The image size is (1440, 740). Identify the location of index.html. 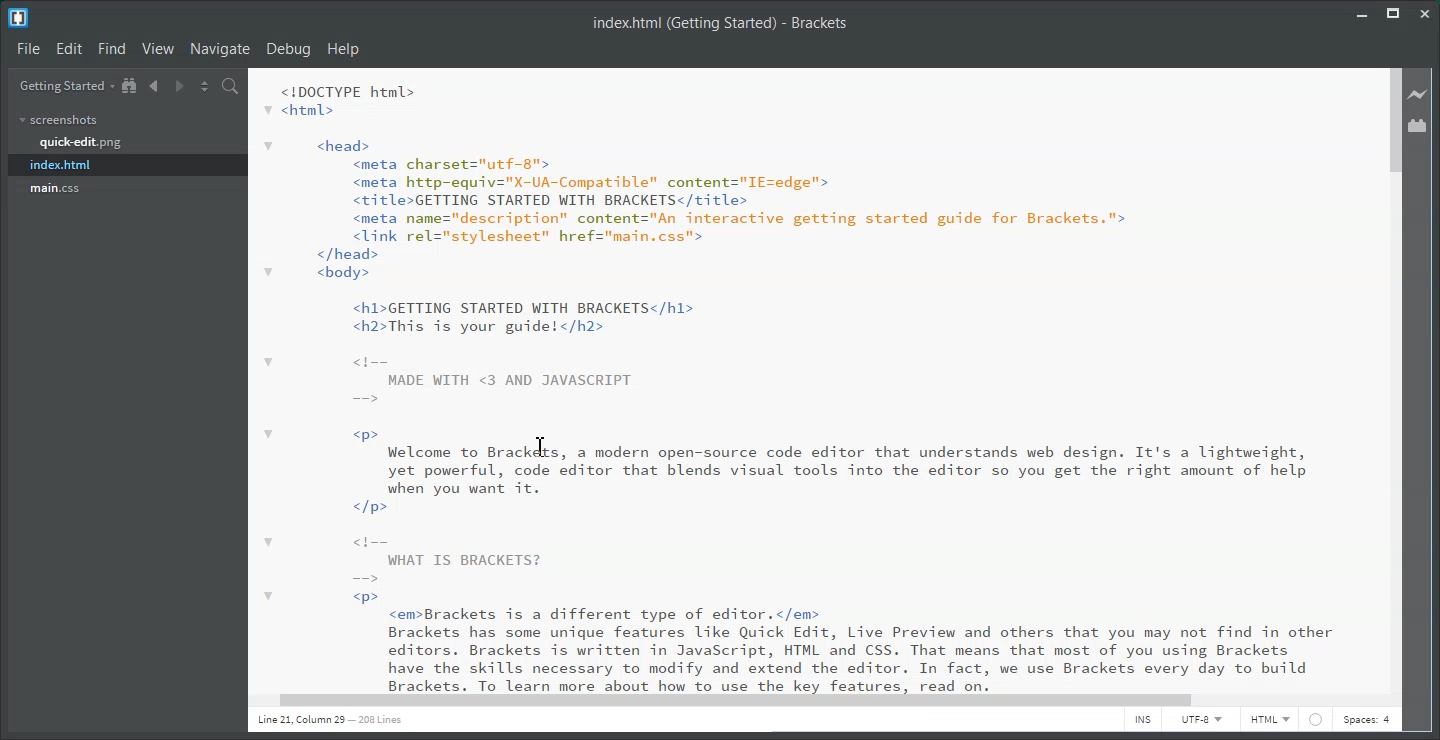
(128, 165).